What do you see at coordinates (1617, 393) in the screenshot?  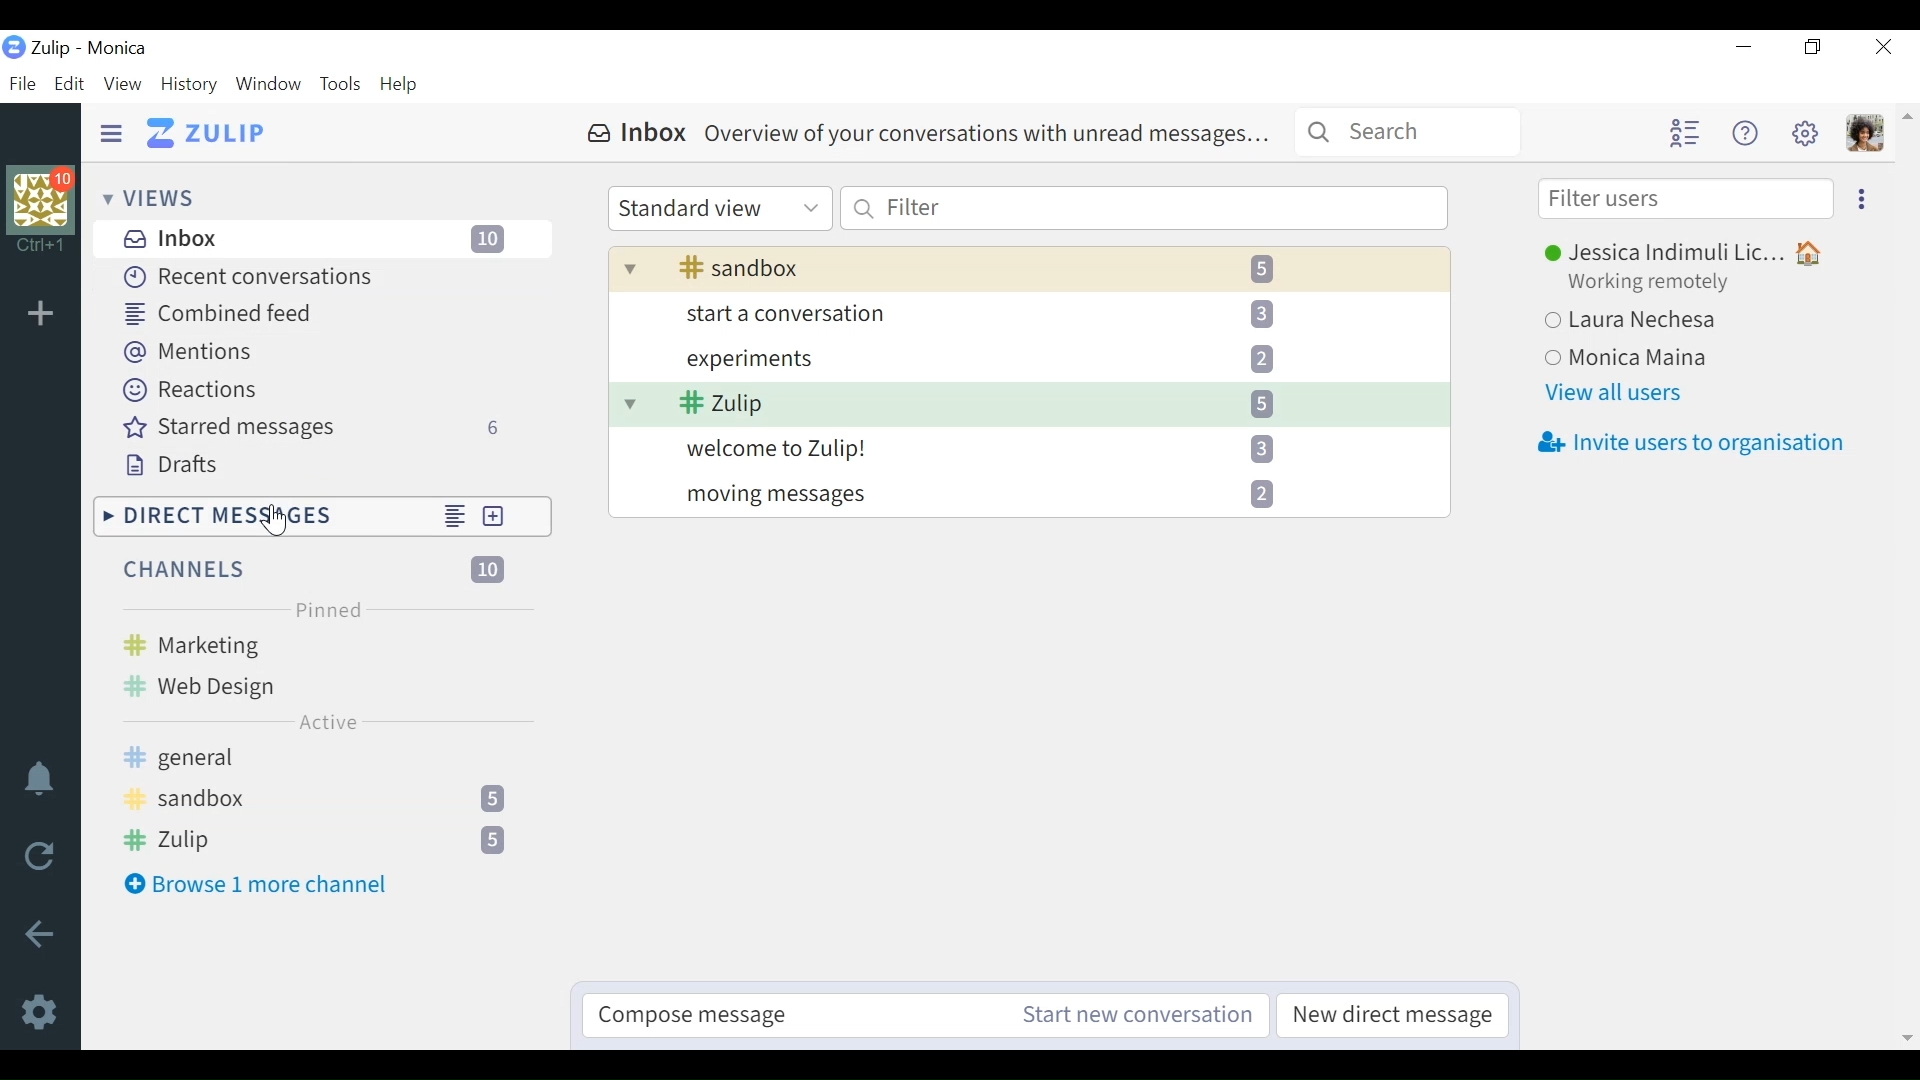 I see `View all users` at bounding box center [1617, 393].